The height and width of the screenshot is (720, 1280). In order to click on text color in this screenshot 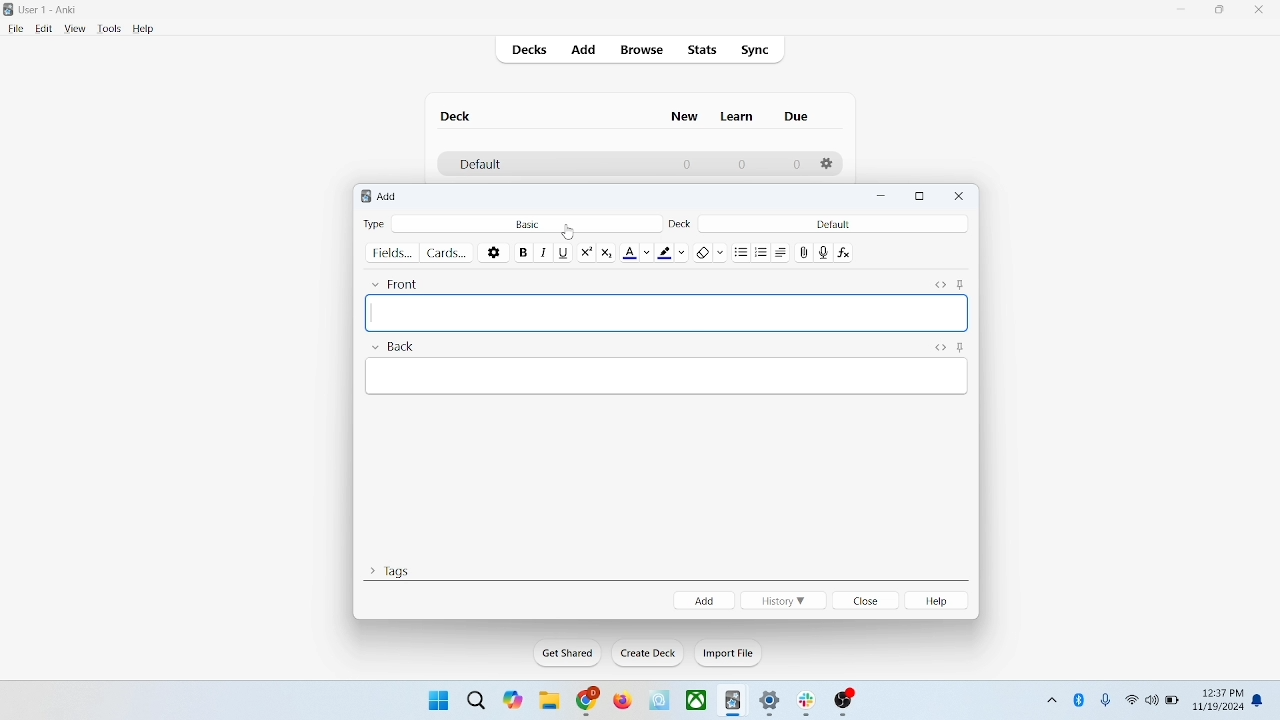, I will do `click(640, 253)`.